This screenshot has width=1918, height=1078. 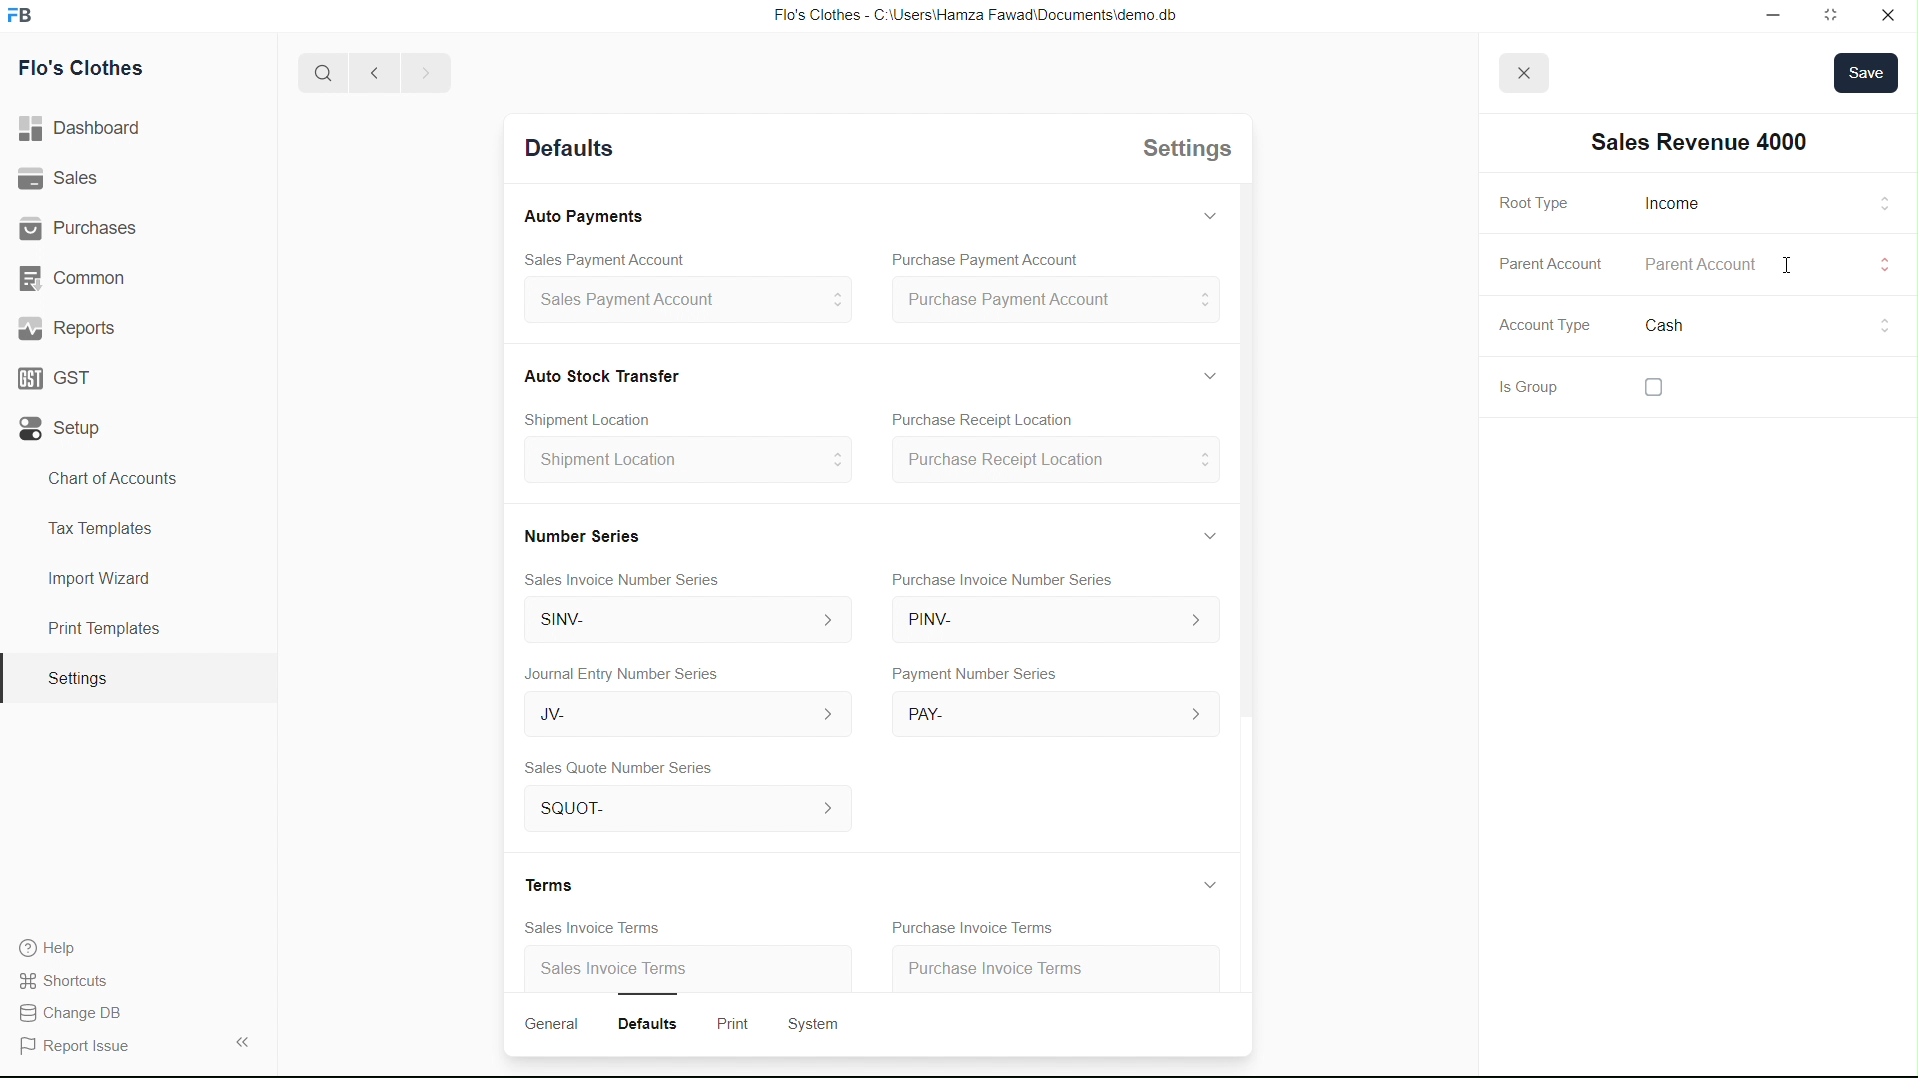 What do you see at coordinates (76, 679) in the screenshot?
I see `Settings` at bounding box center [76, 679].